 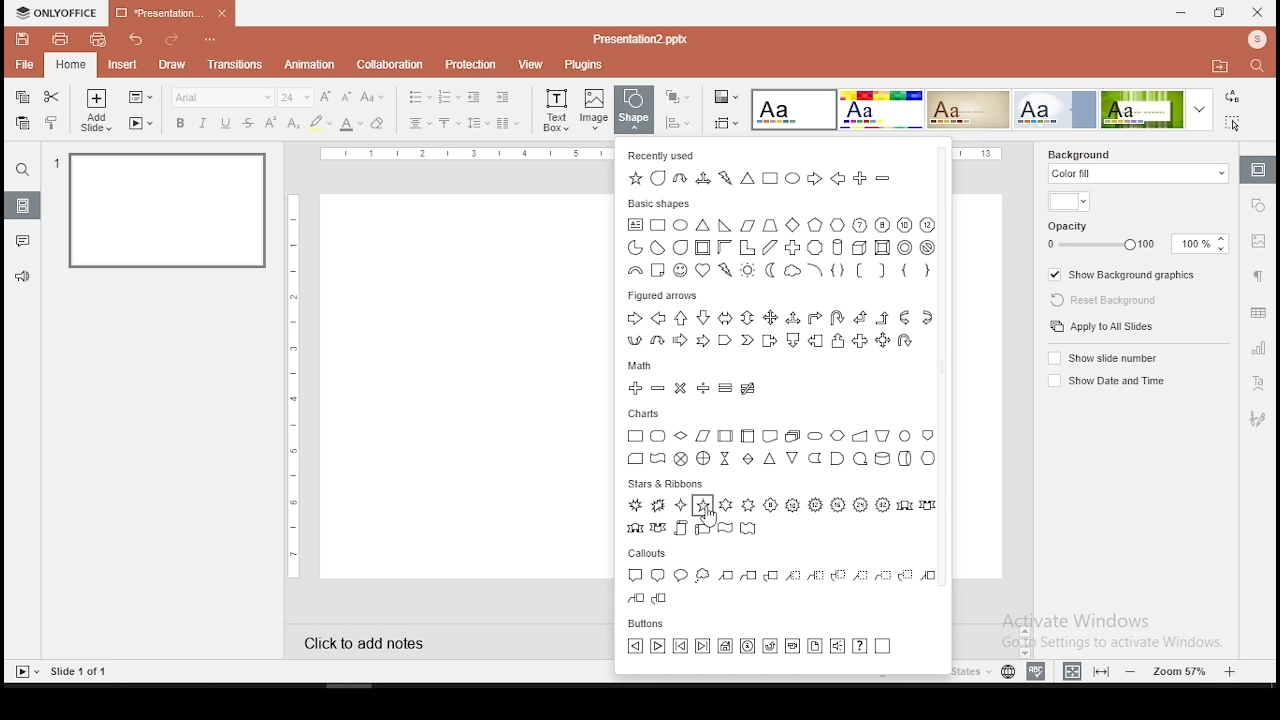 I want to click on shape settings, so click(x=1259, y=204).